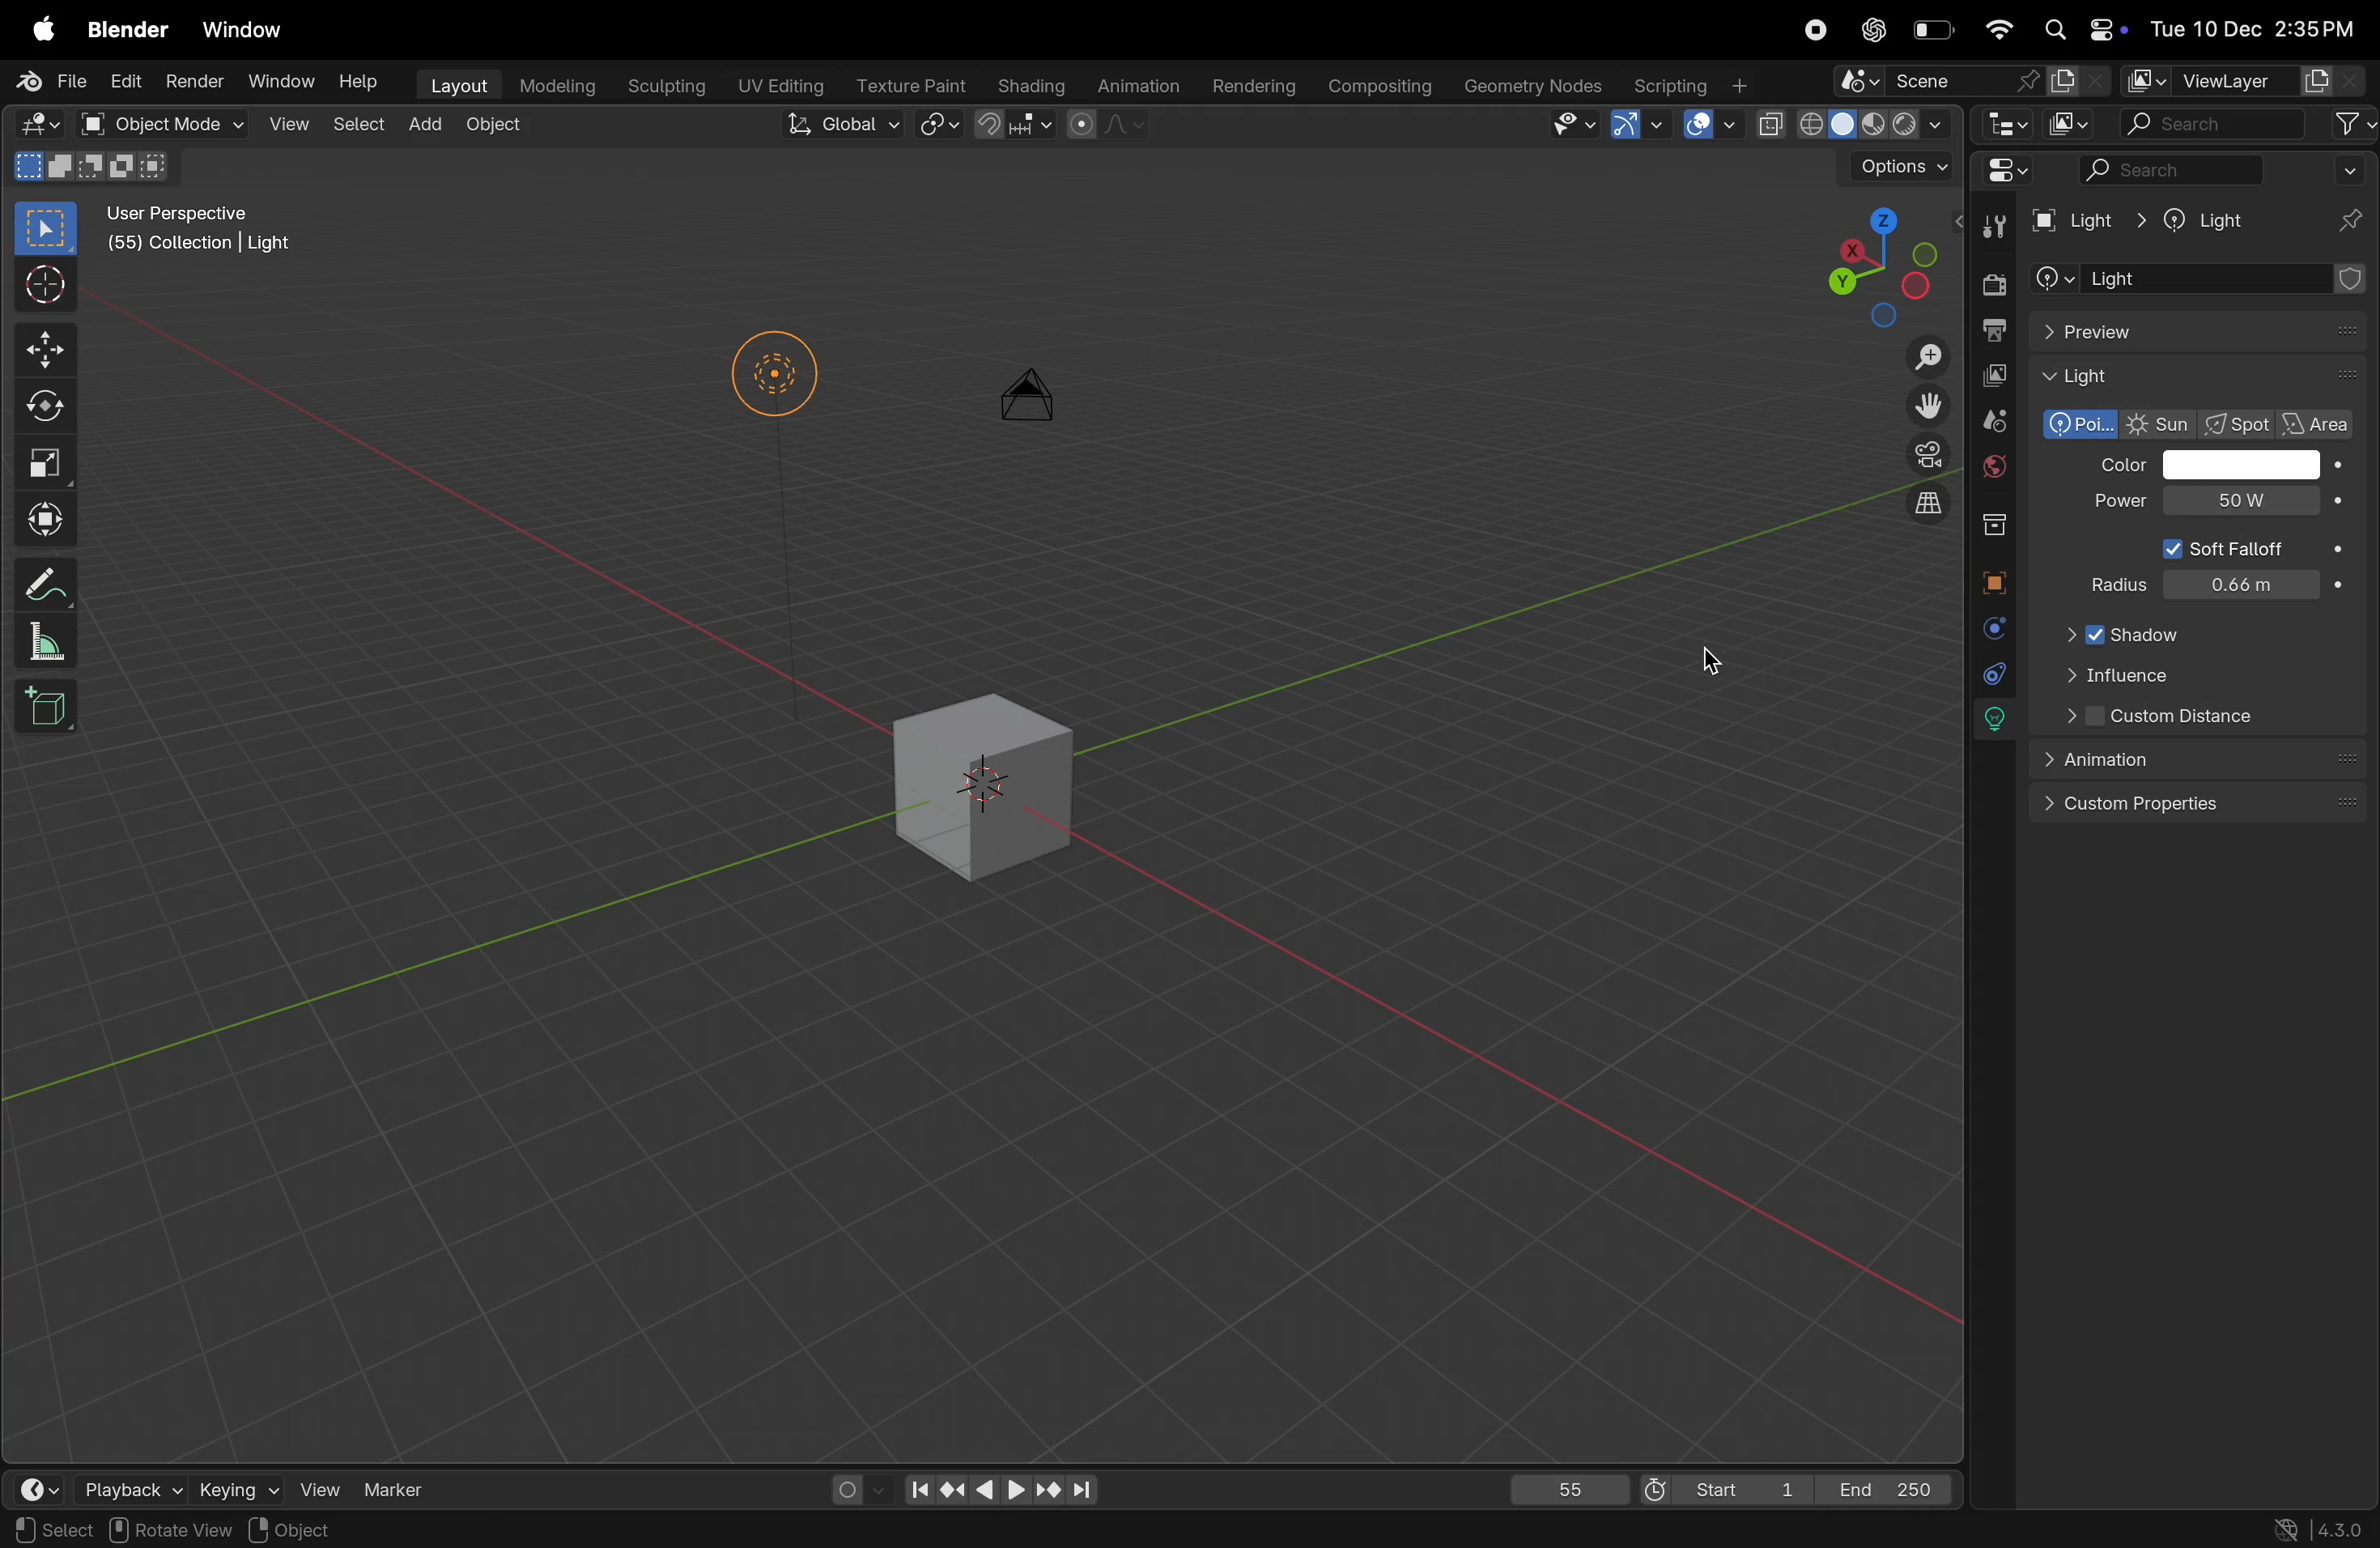 The width and height of the screenshot is (2380, 1548). Describe the element at coordinates (1997, 677) in the screenshot. I see `cursor` at that location.